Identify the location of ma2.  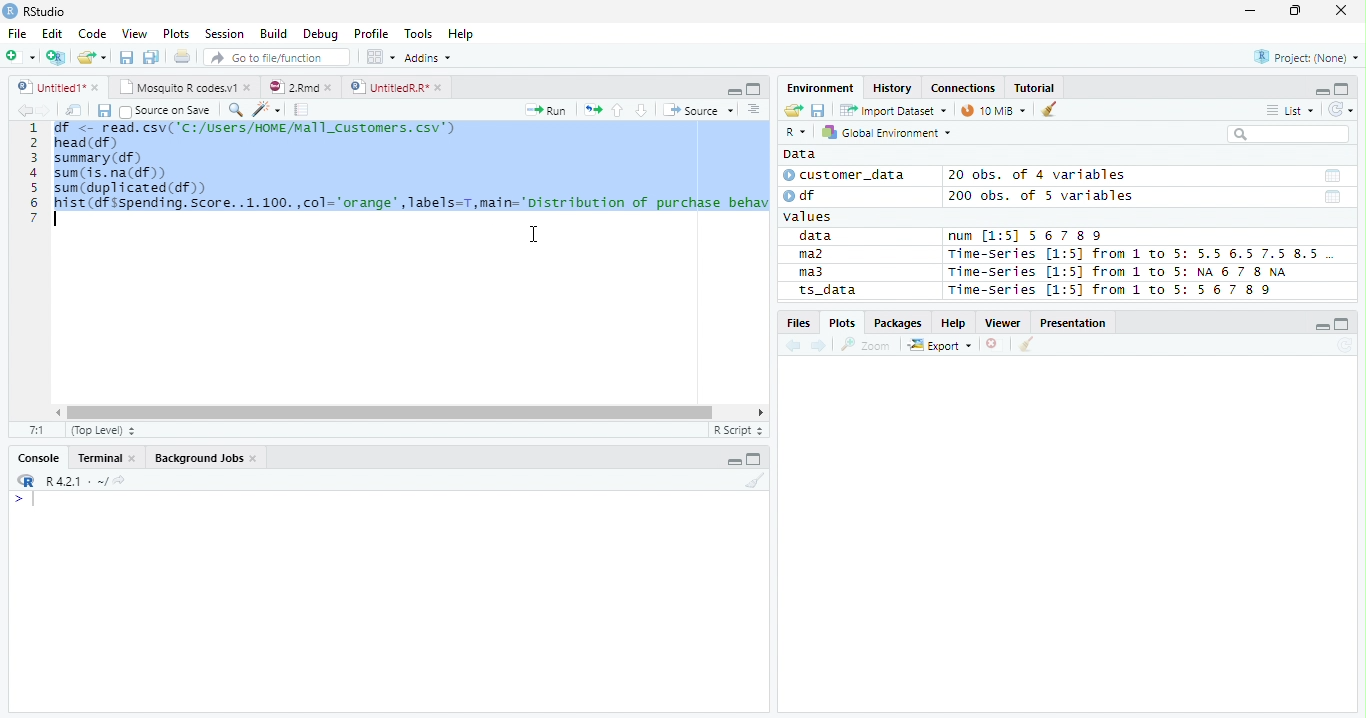
(816, 256).